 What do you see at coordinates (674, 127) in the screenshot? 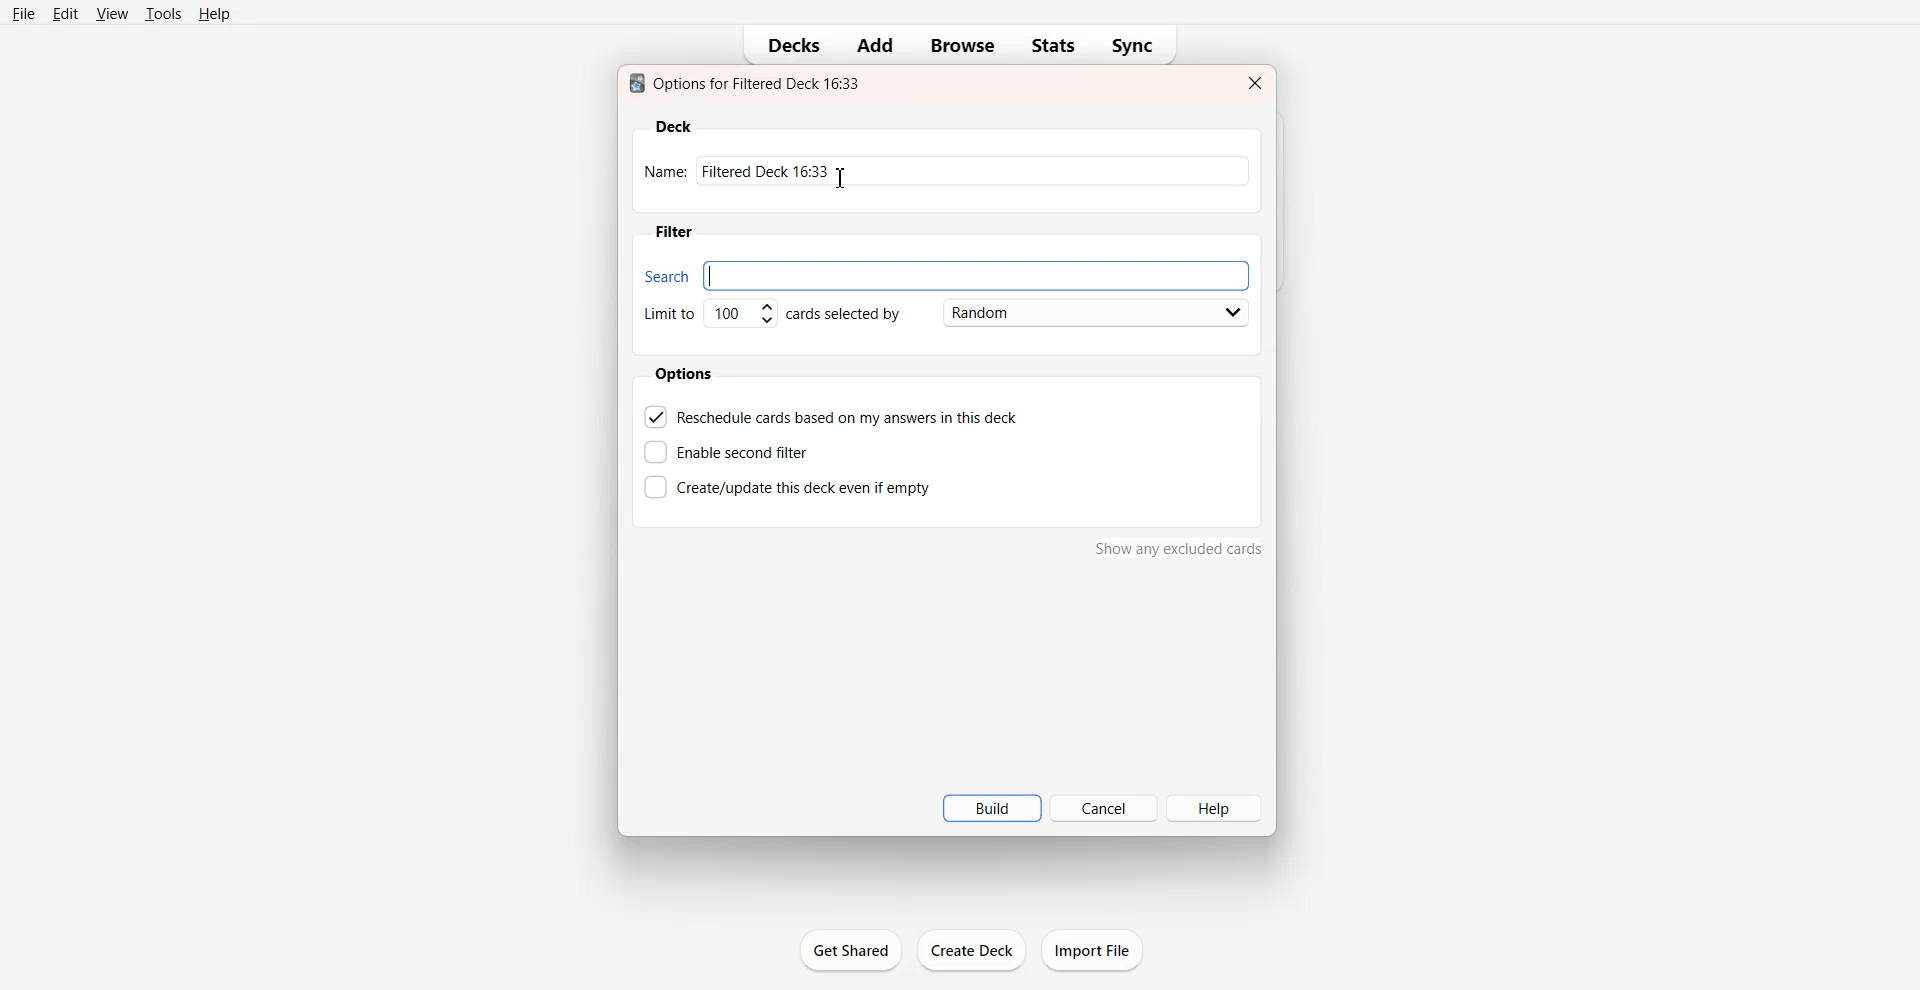
I see `Deck` at bounding box center [674, 127].